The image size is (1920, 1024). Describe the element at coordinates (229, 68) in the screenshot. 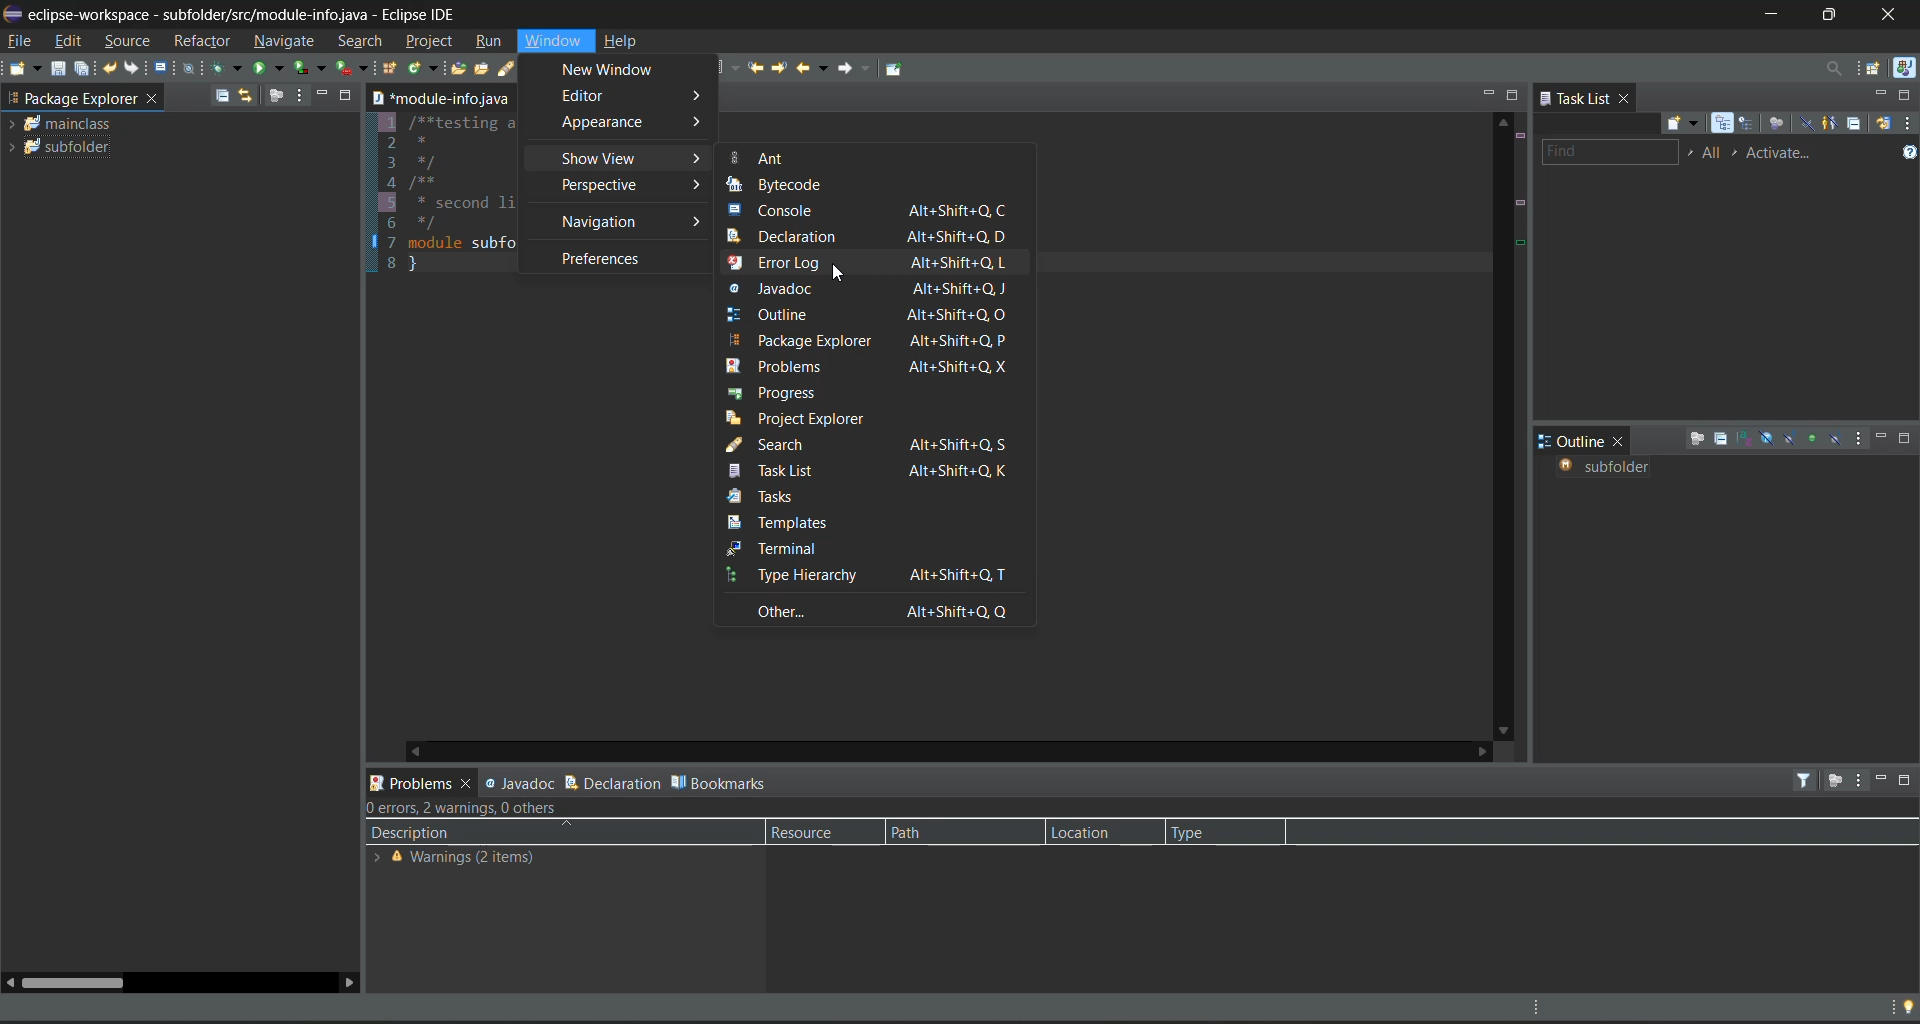

I see `debug` at that location.